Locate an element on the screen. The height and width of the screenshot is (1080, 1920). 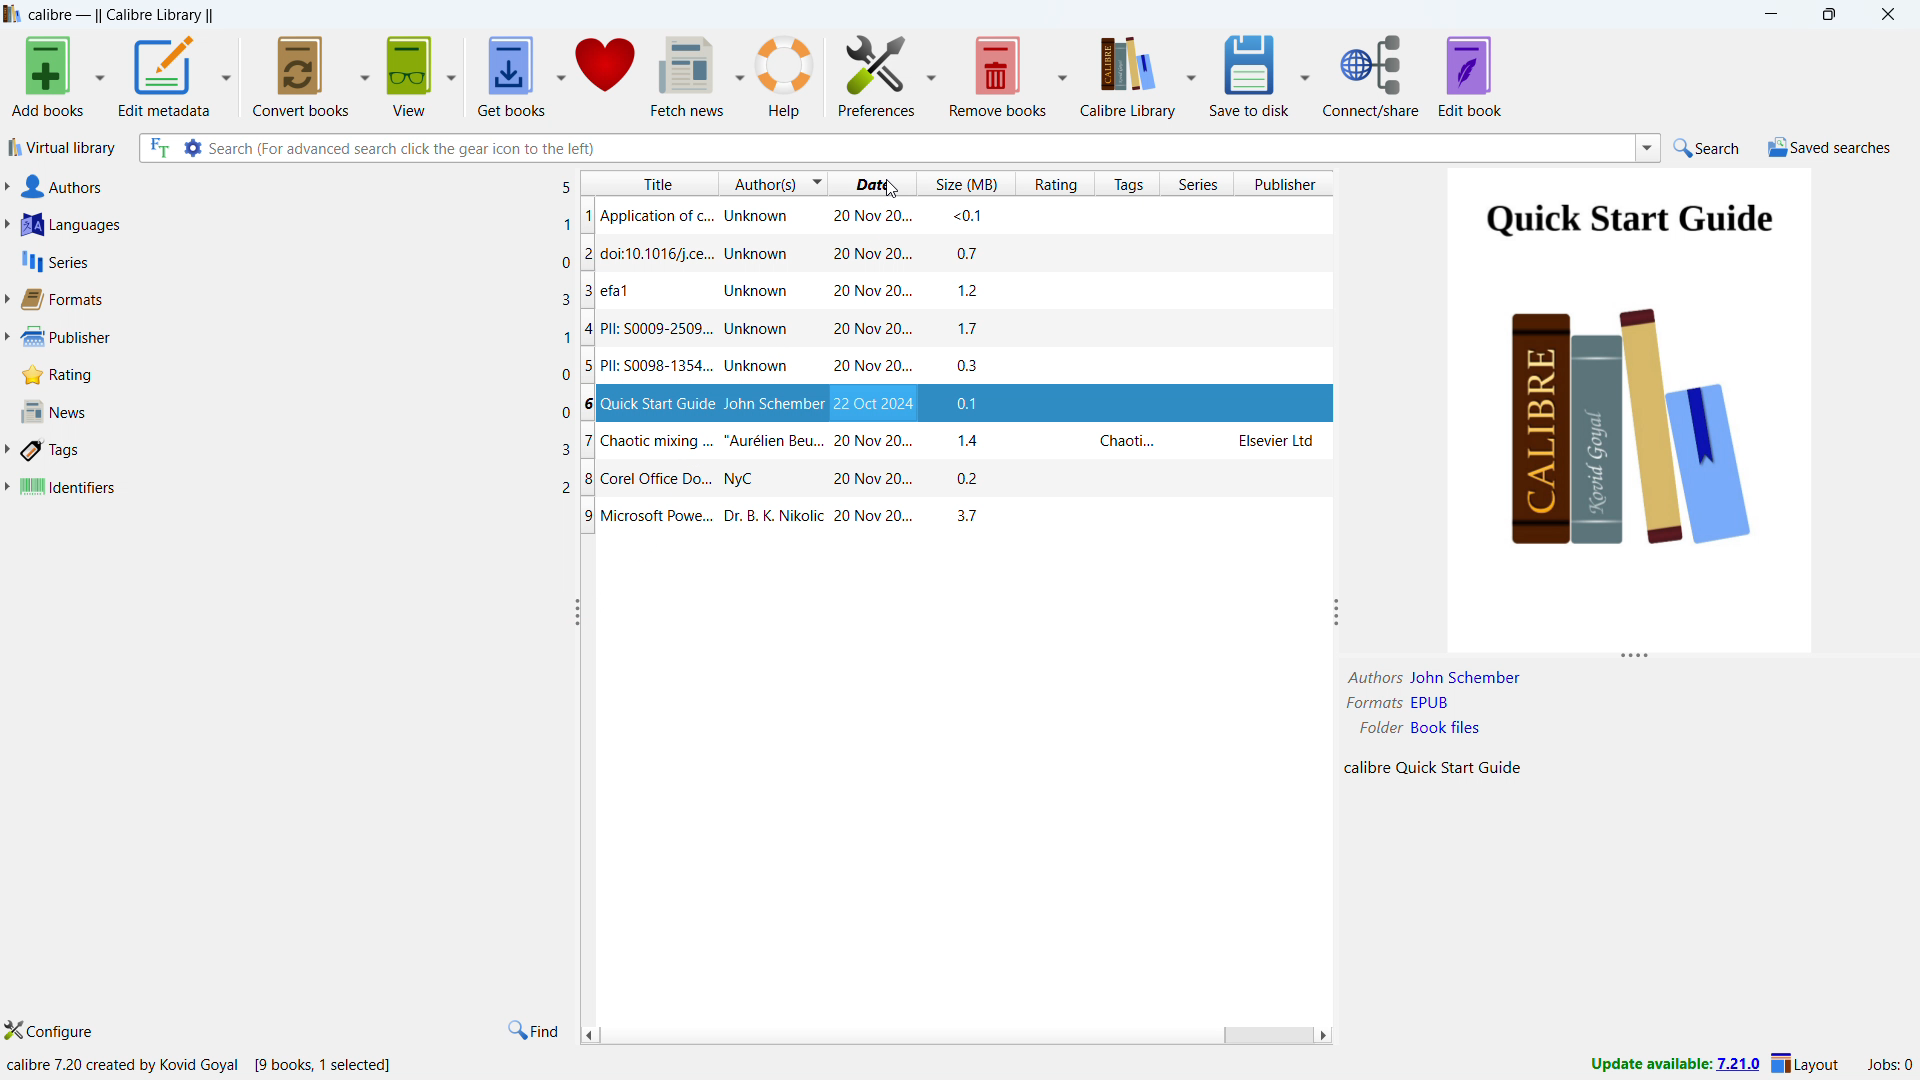
authors is located at coordinates (299, 186).